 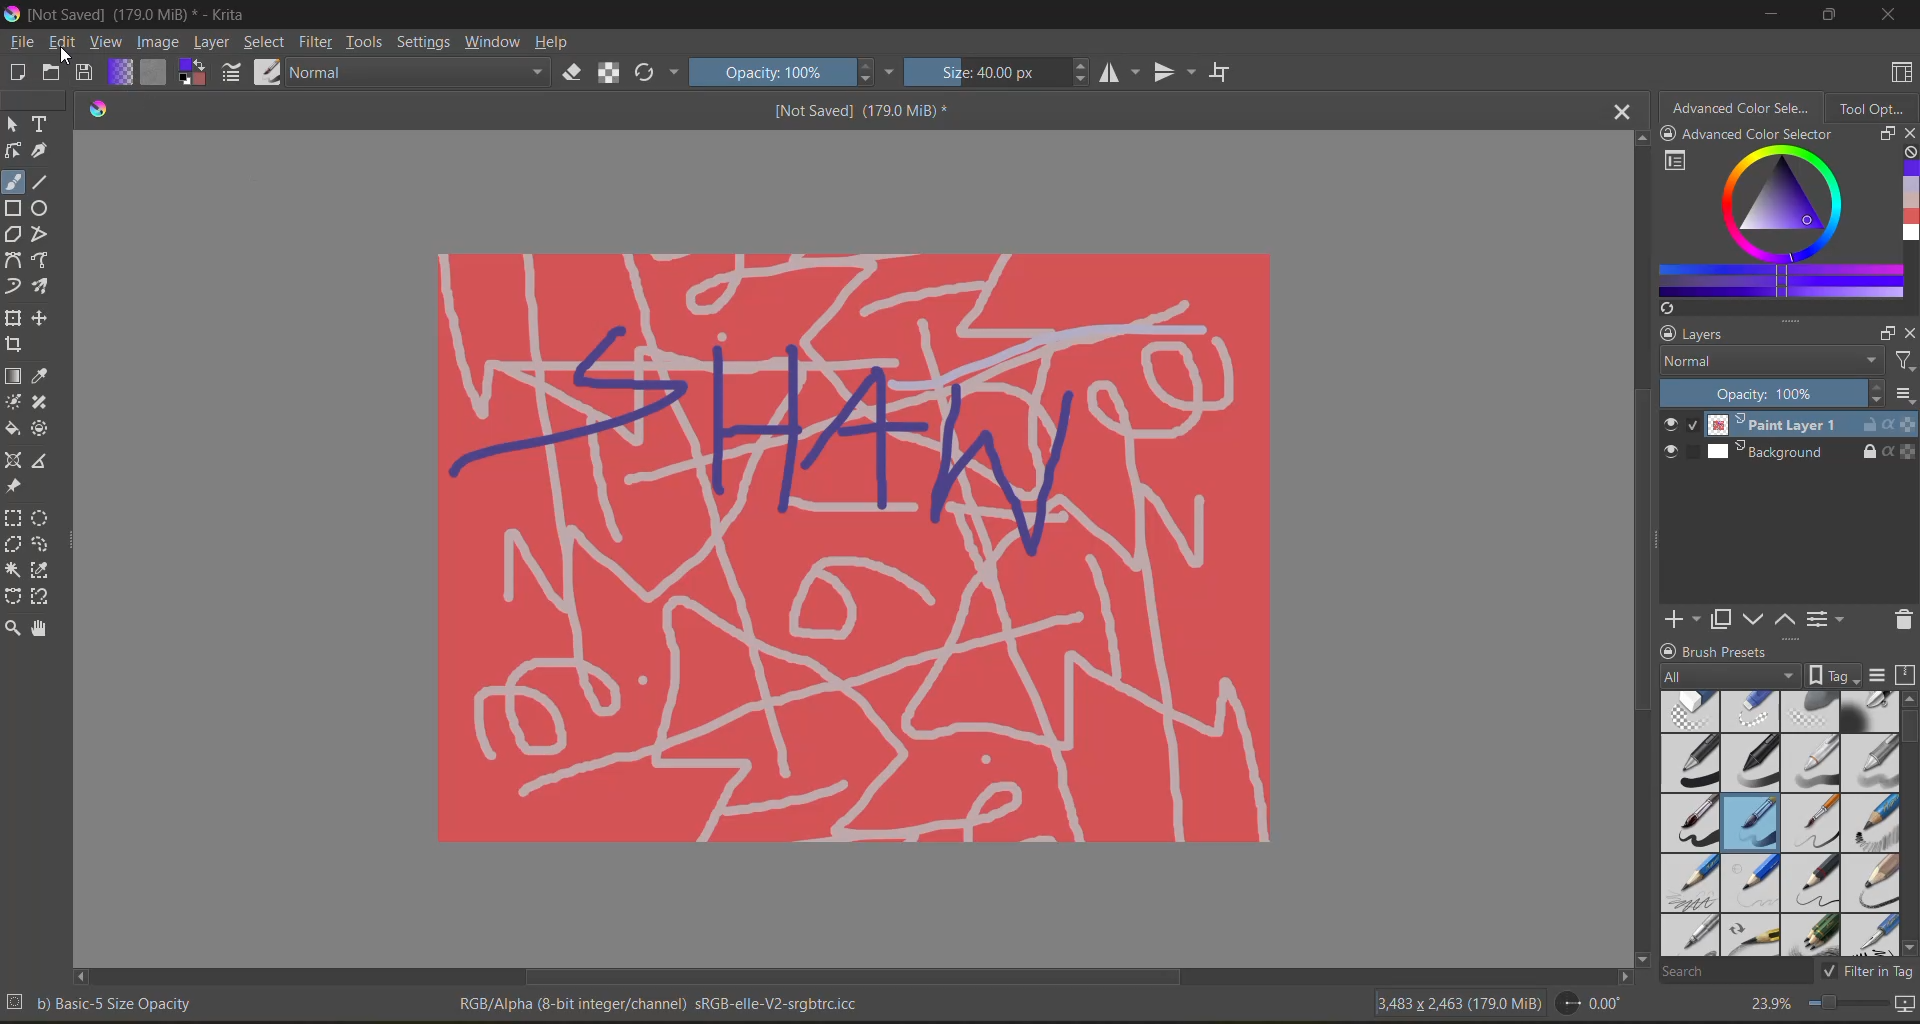 What do you see at coordinates (493, 42) in the screenshot?
I see `window` at bounding box center [493, 42].